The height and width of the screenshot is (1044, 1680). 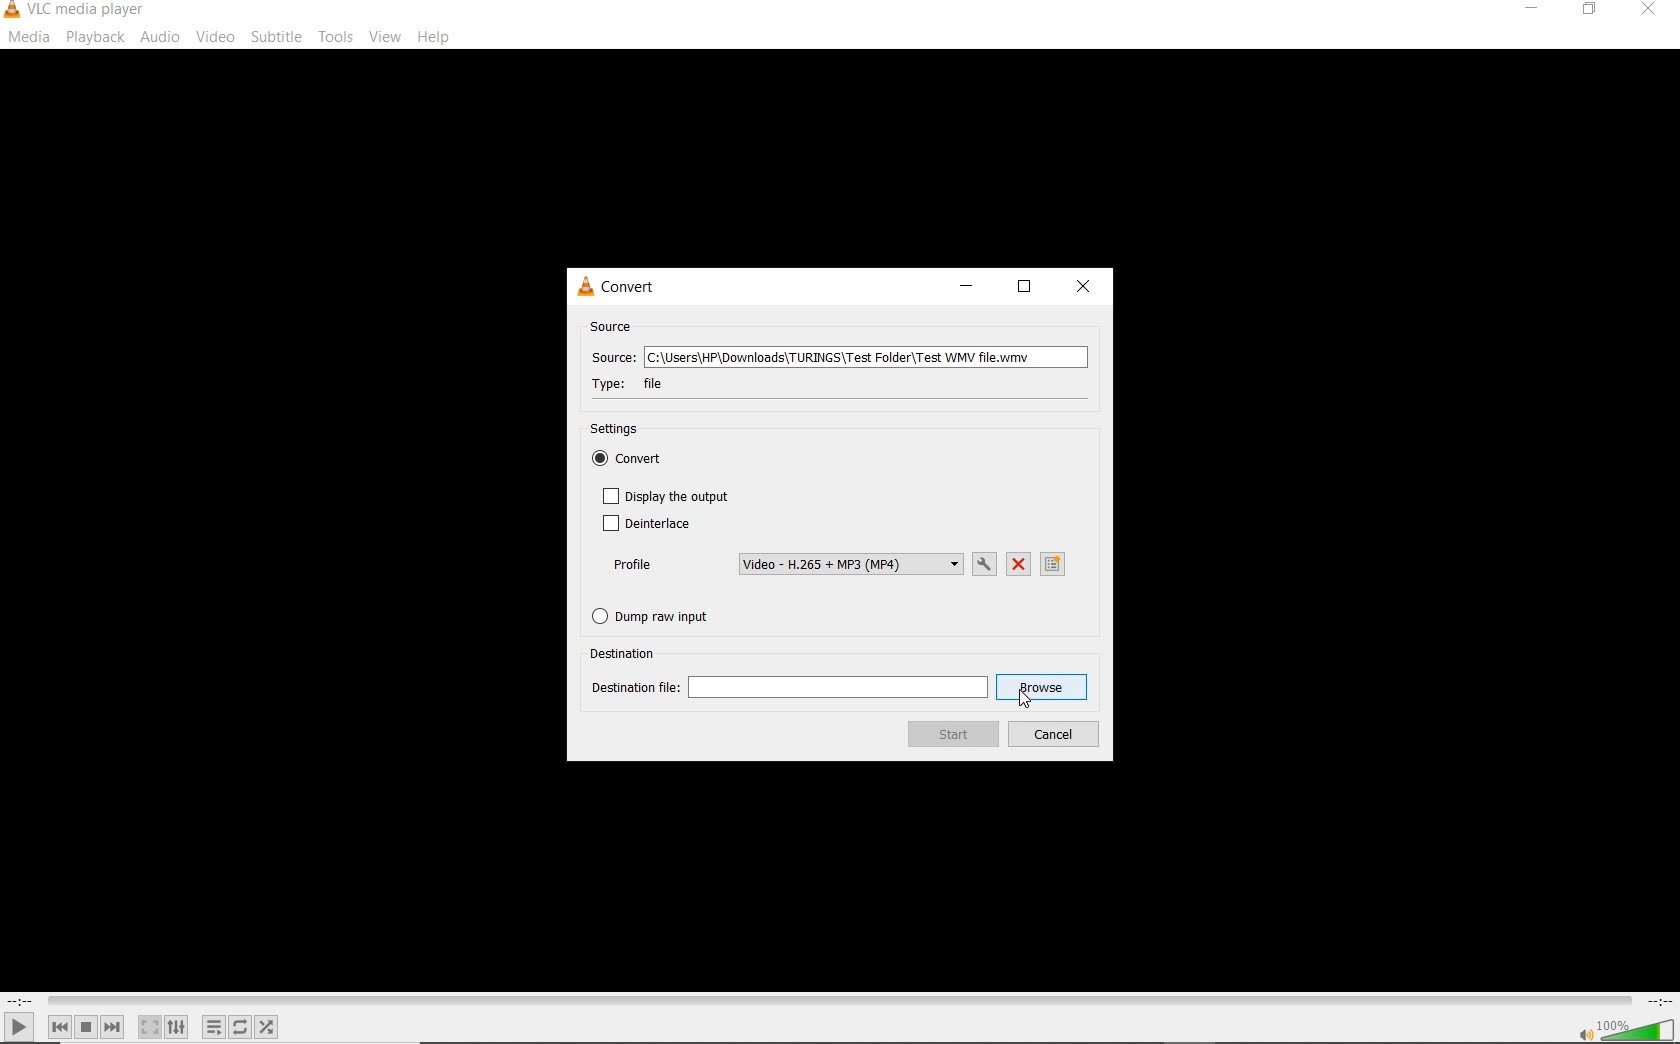 I want to click on play, so click(x=19, y=1026).